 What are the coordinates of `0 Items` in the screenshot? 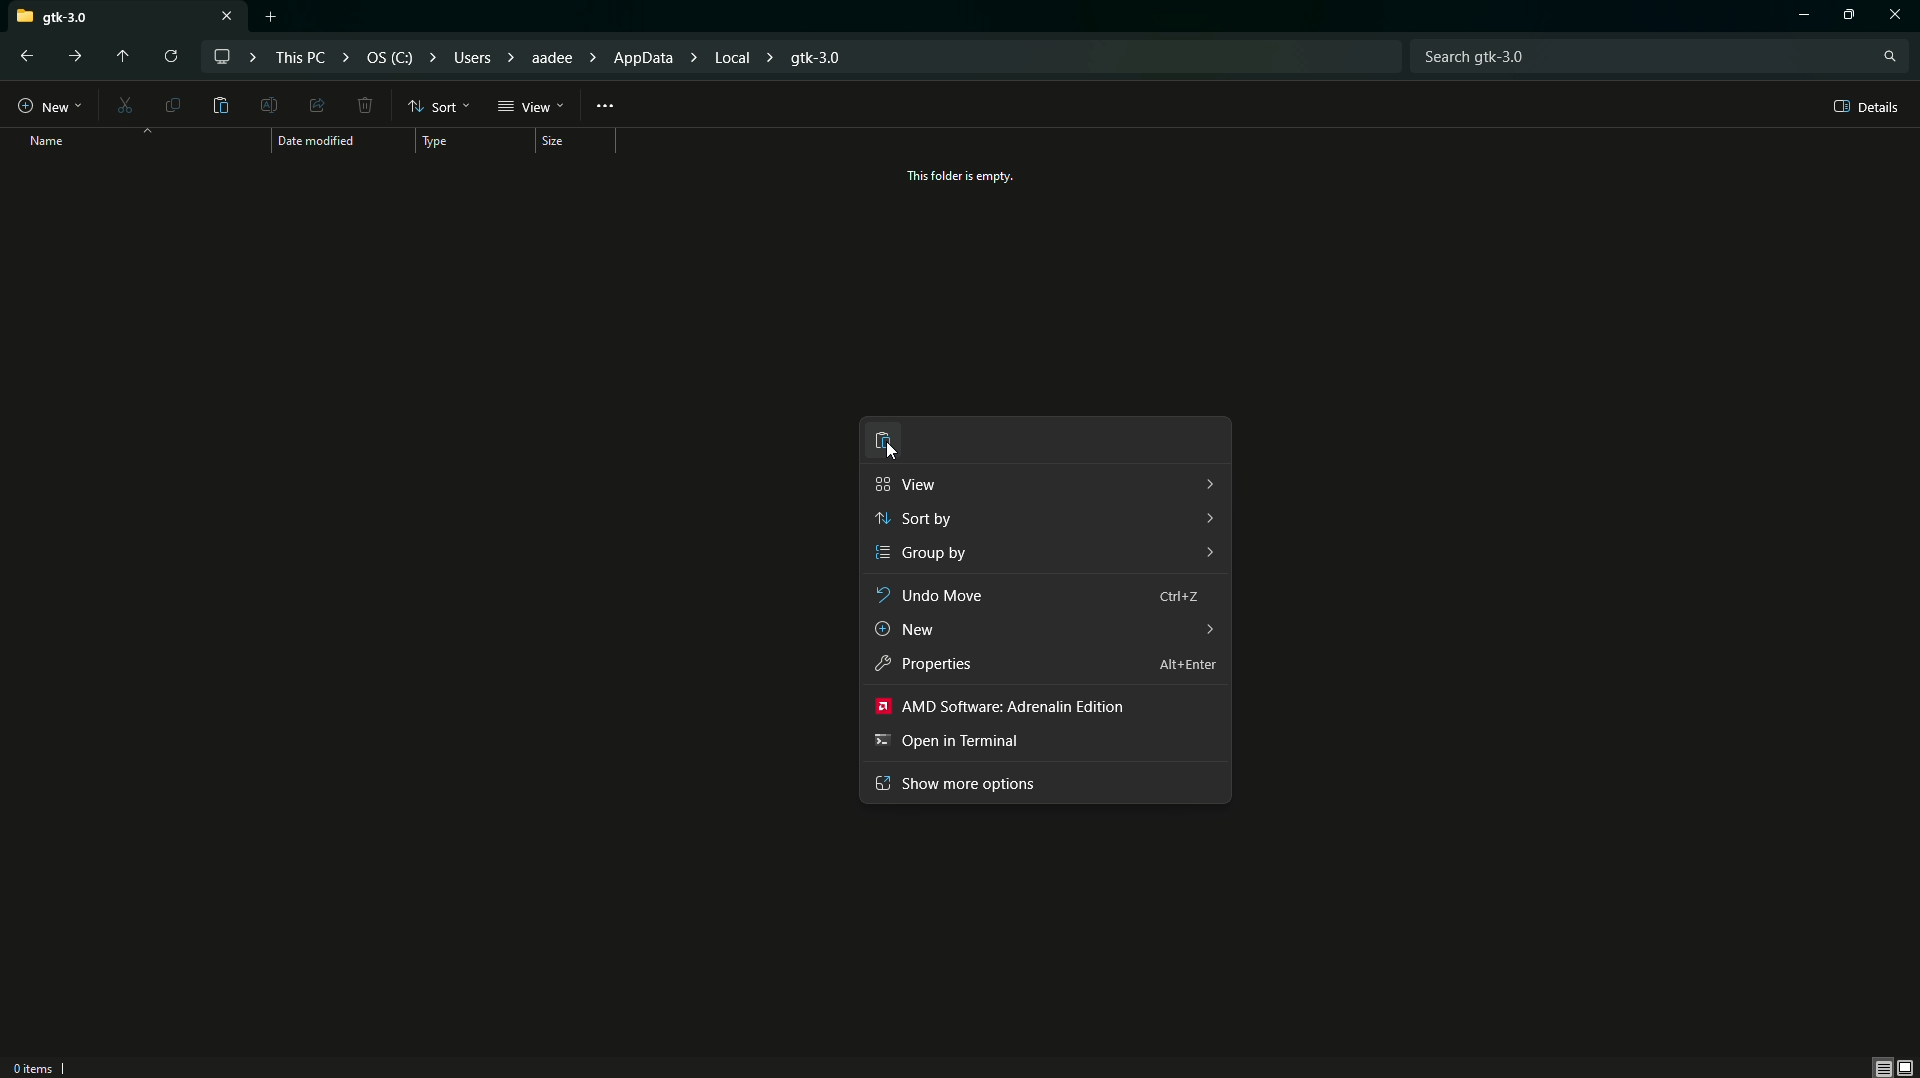 It's located at (44, 1066).